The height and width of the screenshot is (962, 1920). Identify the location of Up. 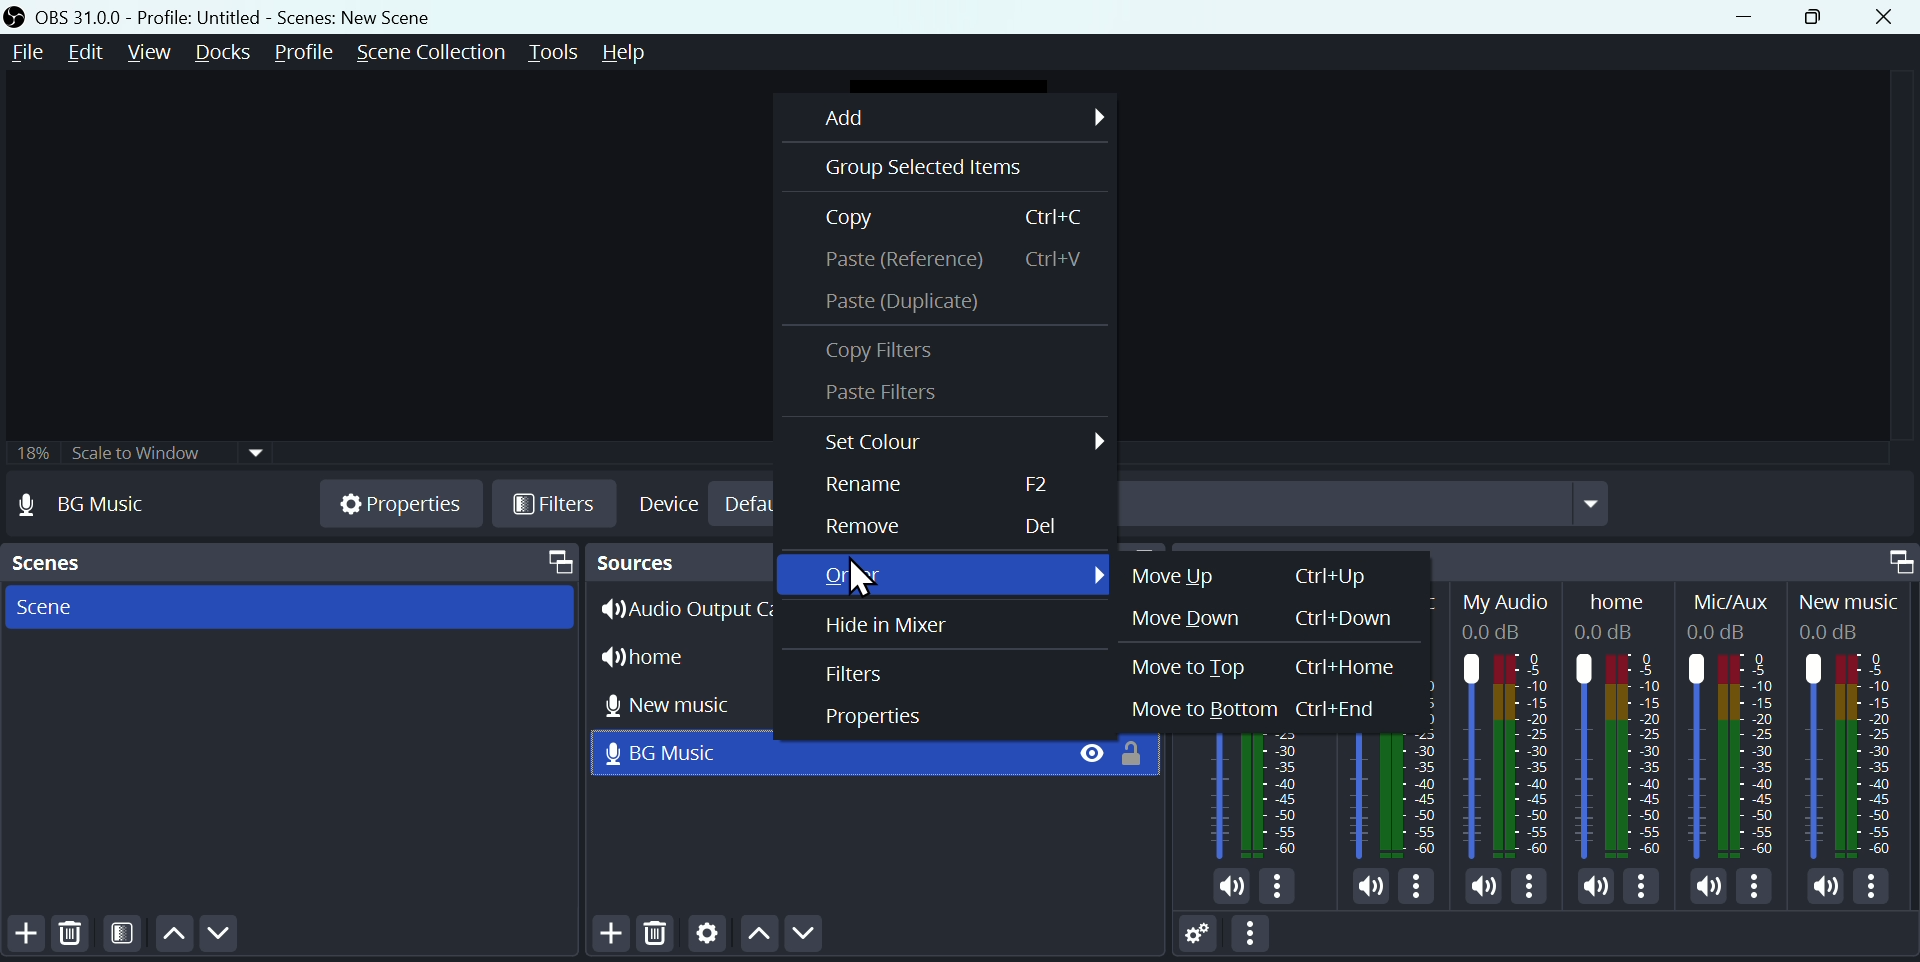
(180, 937).